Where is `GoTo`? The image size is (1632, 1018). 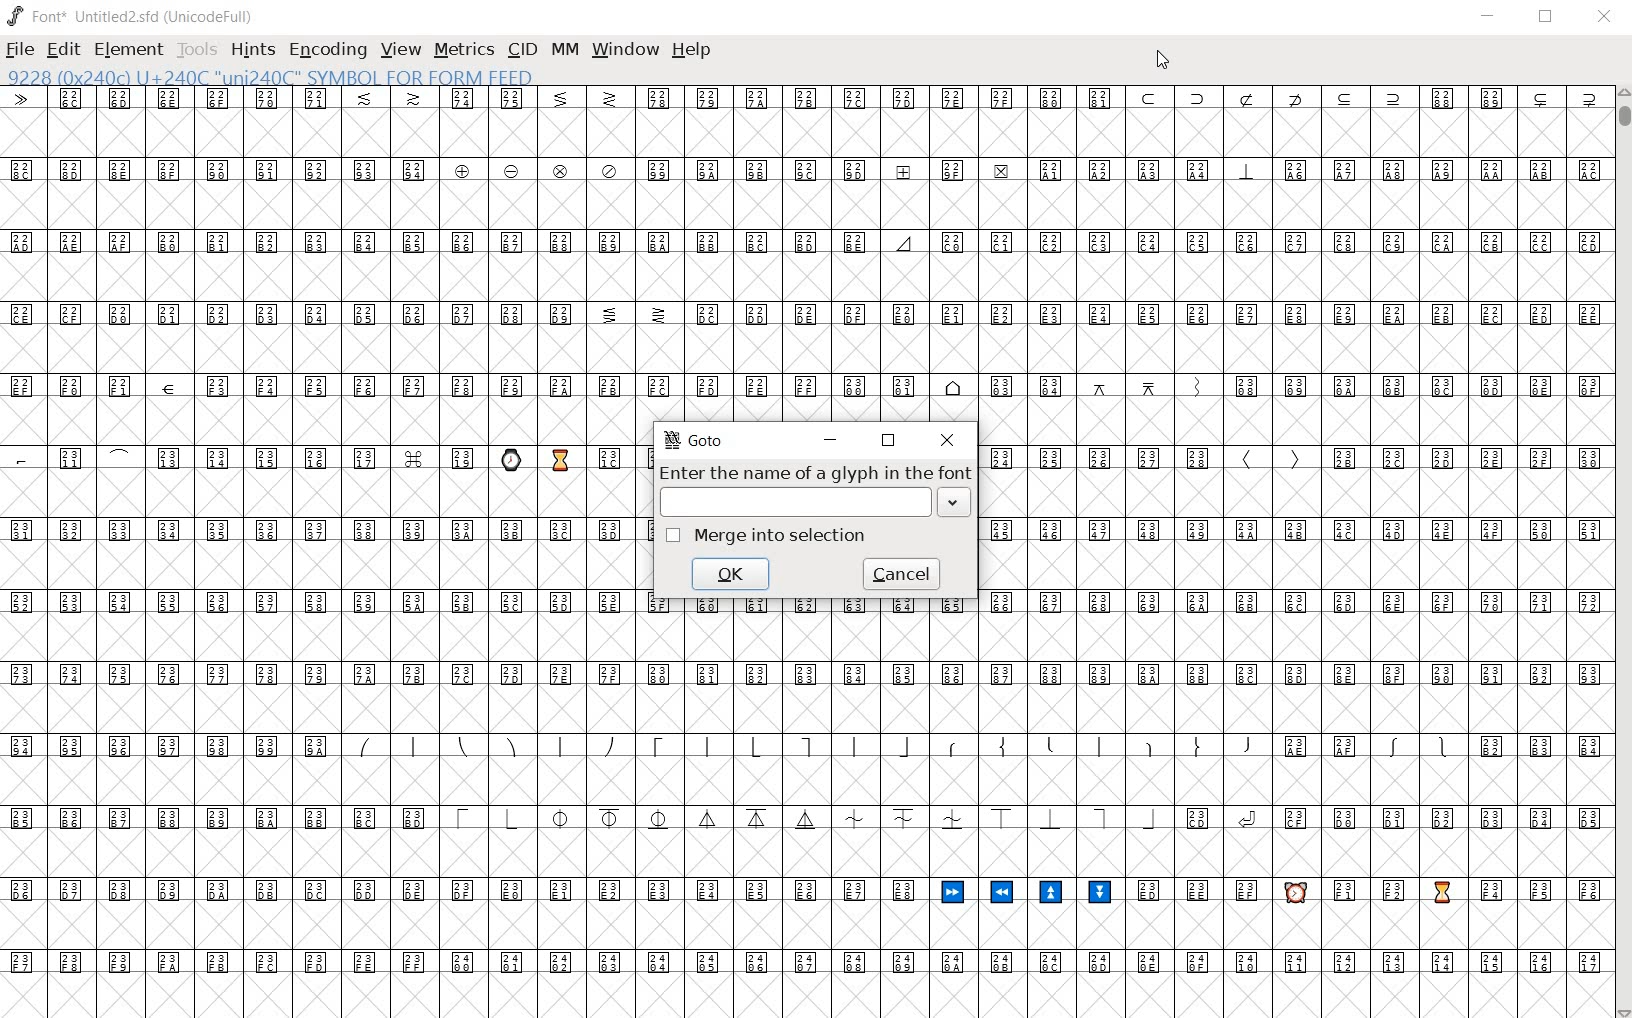 GoTo is located at coordinates (691, 440).